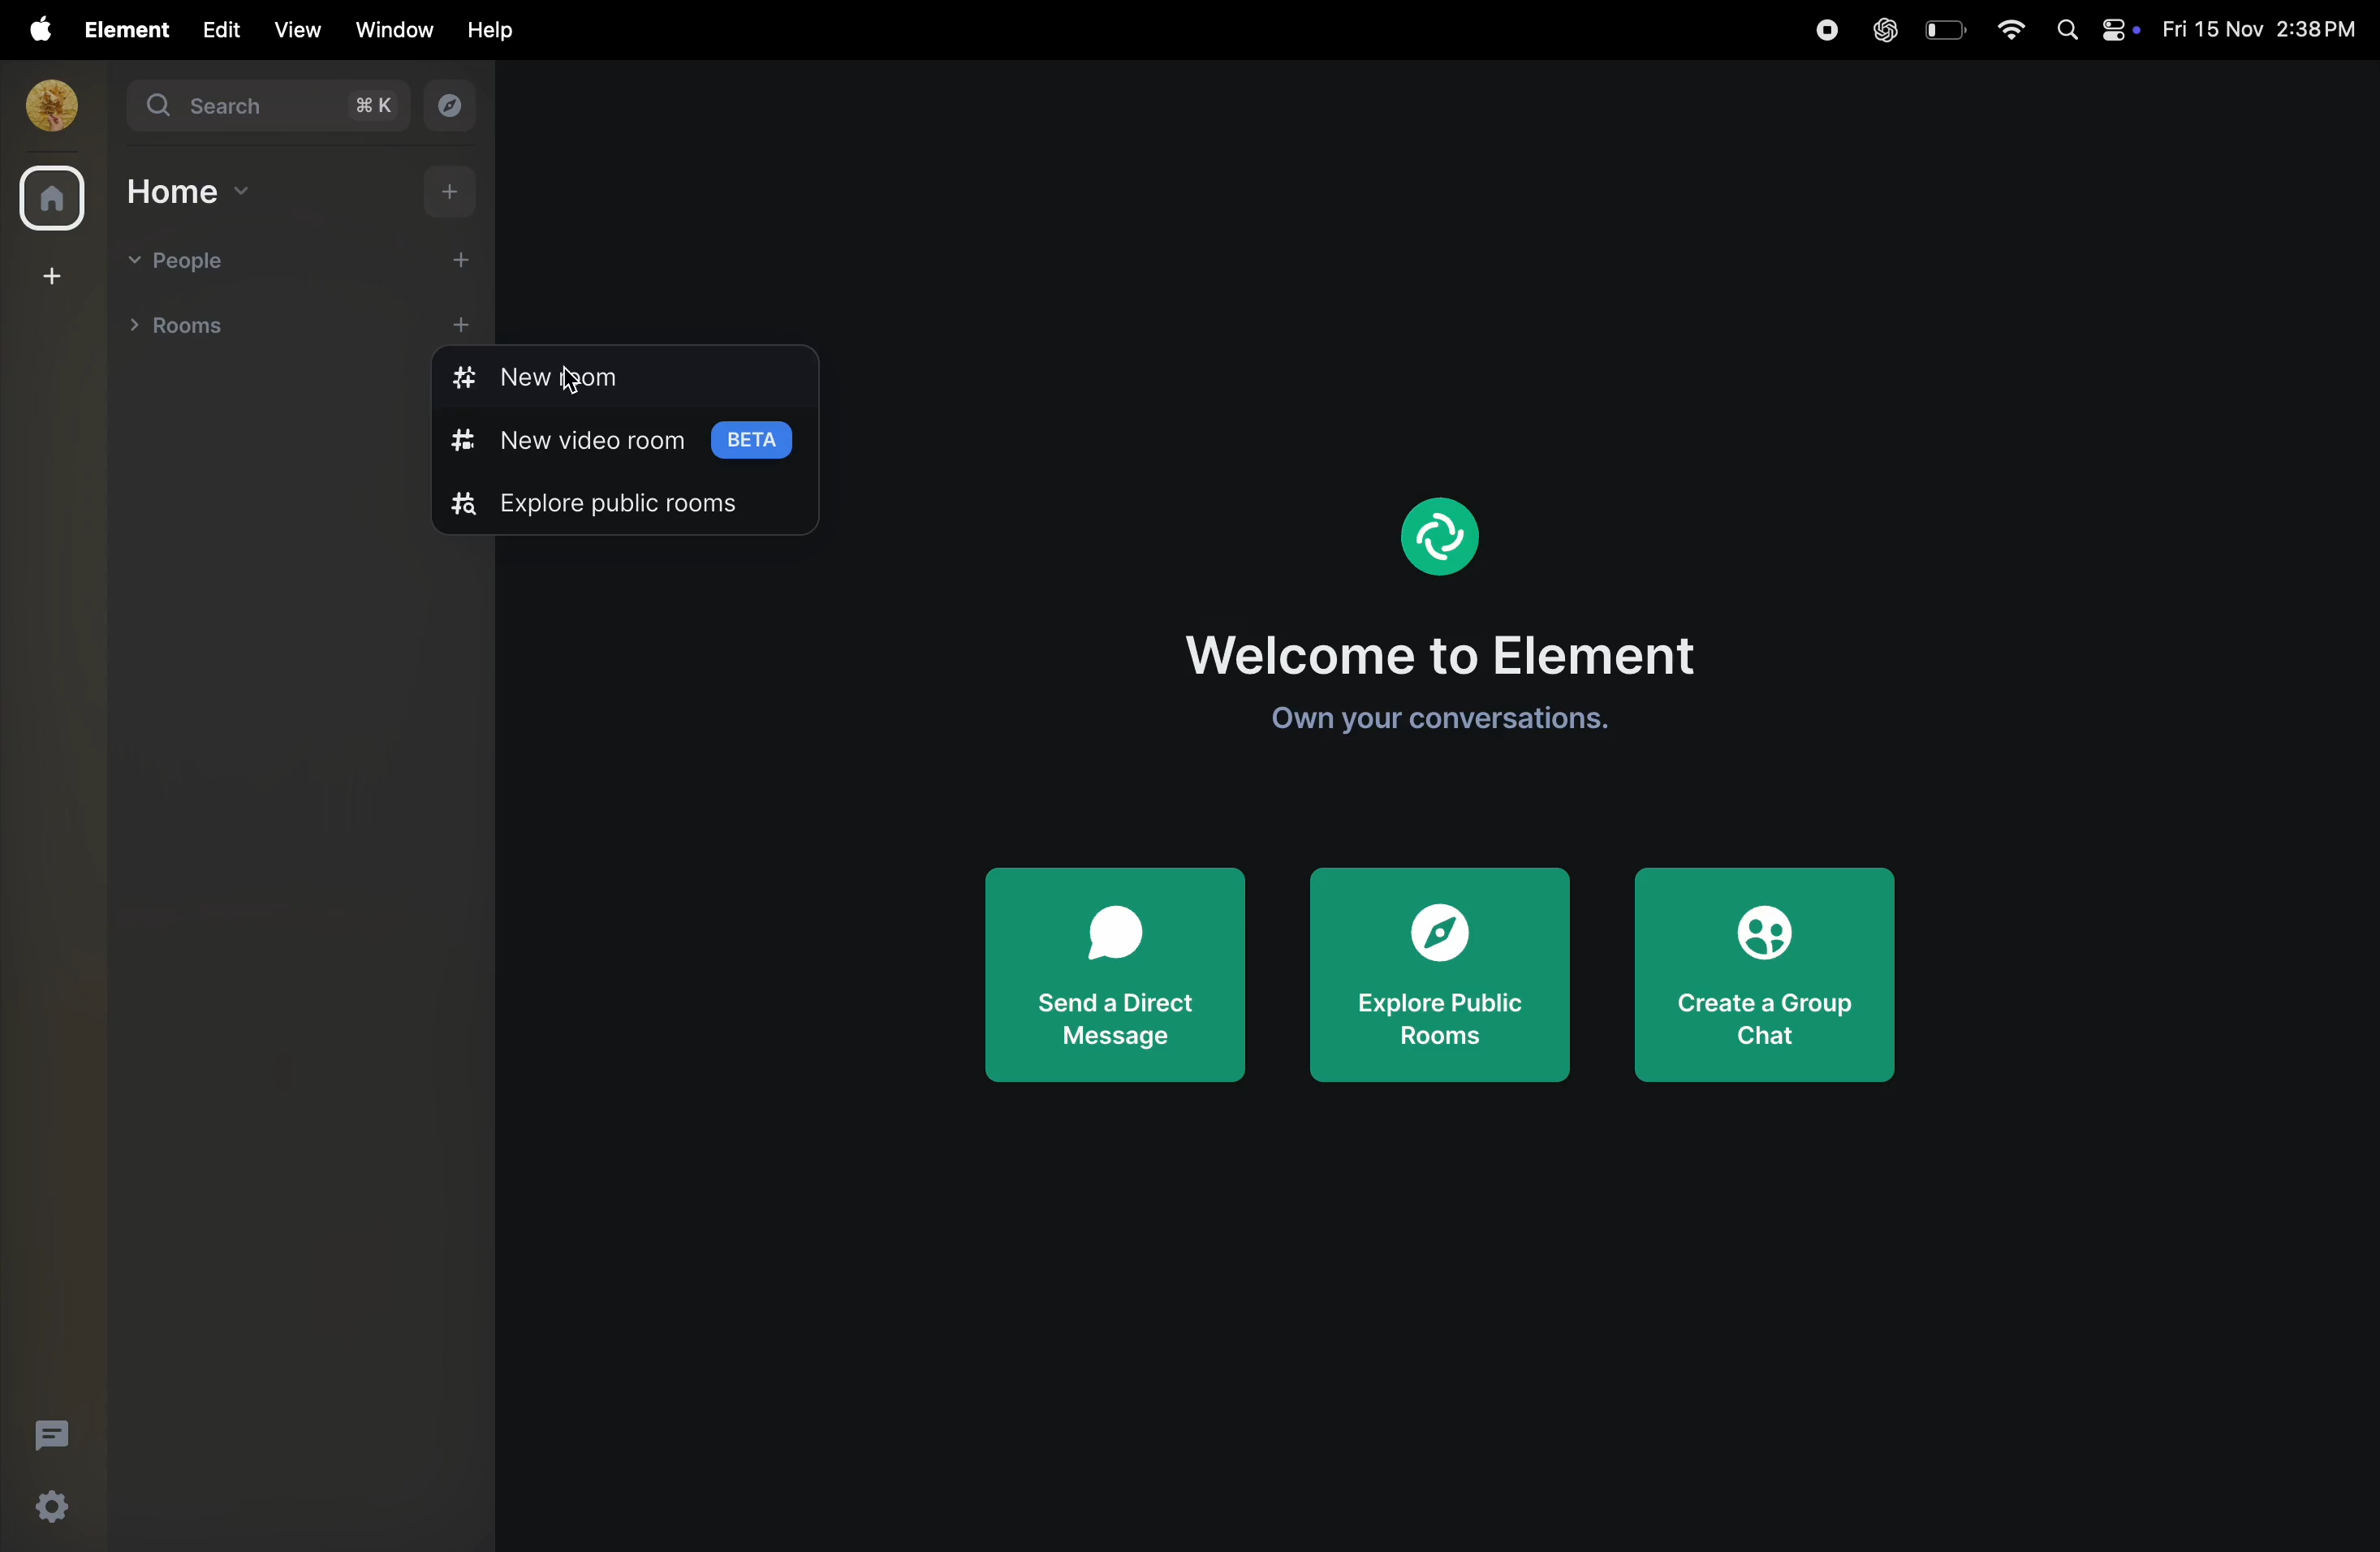 Image resolution: width=2380 pixels, height=1552 pixels. Describe the element at coordinates (1439, 980) in the screenshot. I see `explore public room` at that location.